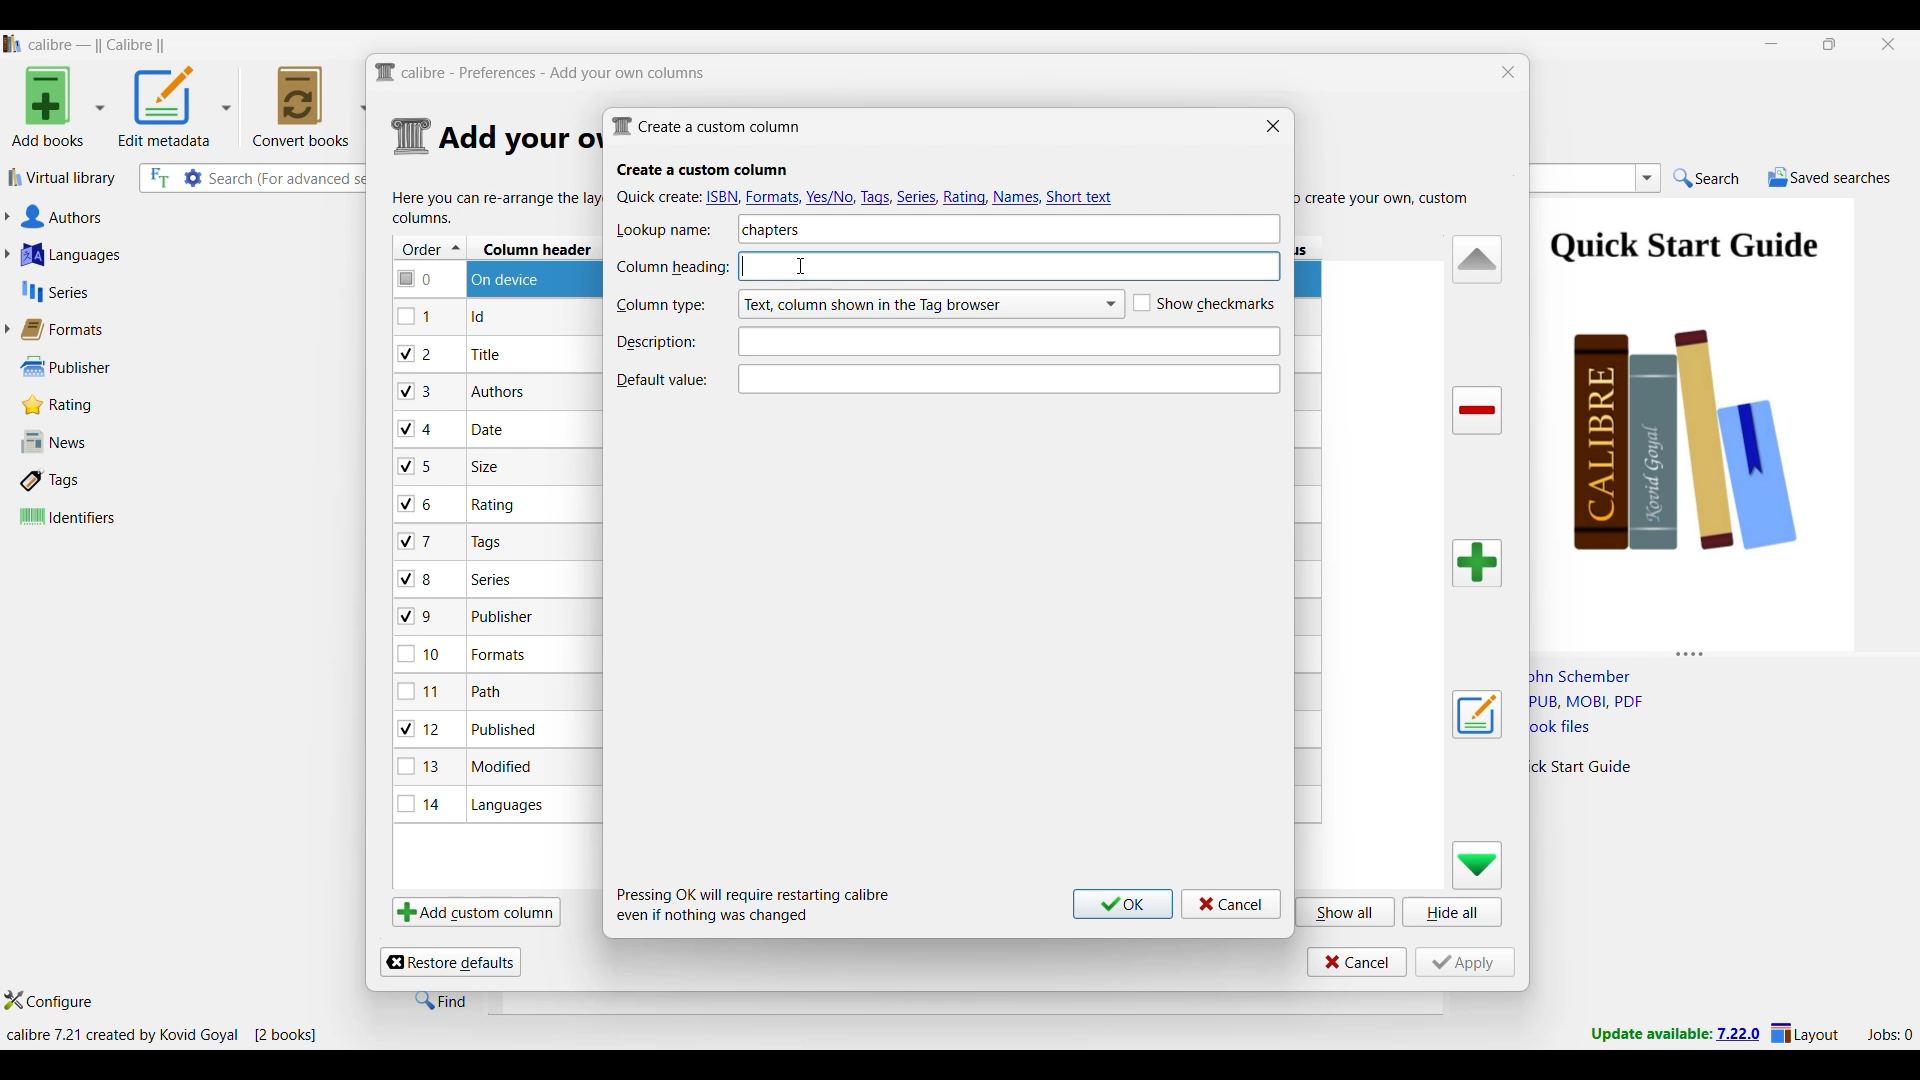 The height and width of the screenshot is (1080, 1920). Describe the element at coordinates (1707, 179) in the screenshot. I see `Search` at that location.